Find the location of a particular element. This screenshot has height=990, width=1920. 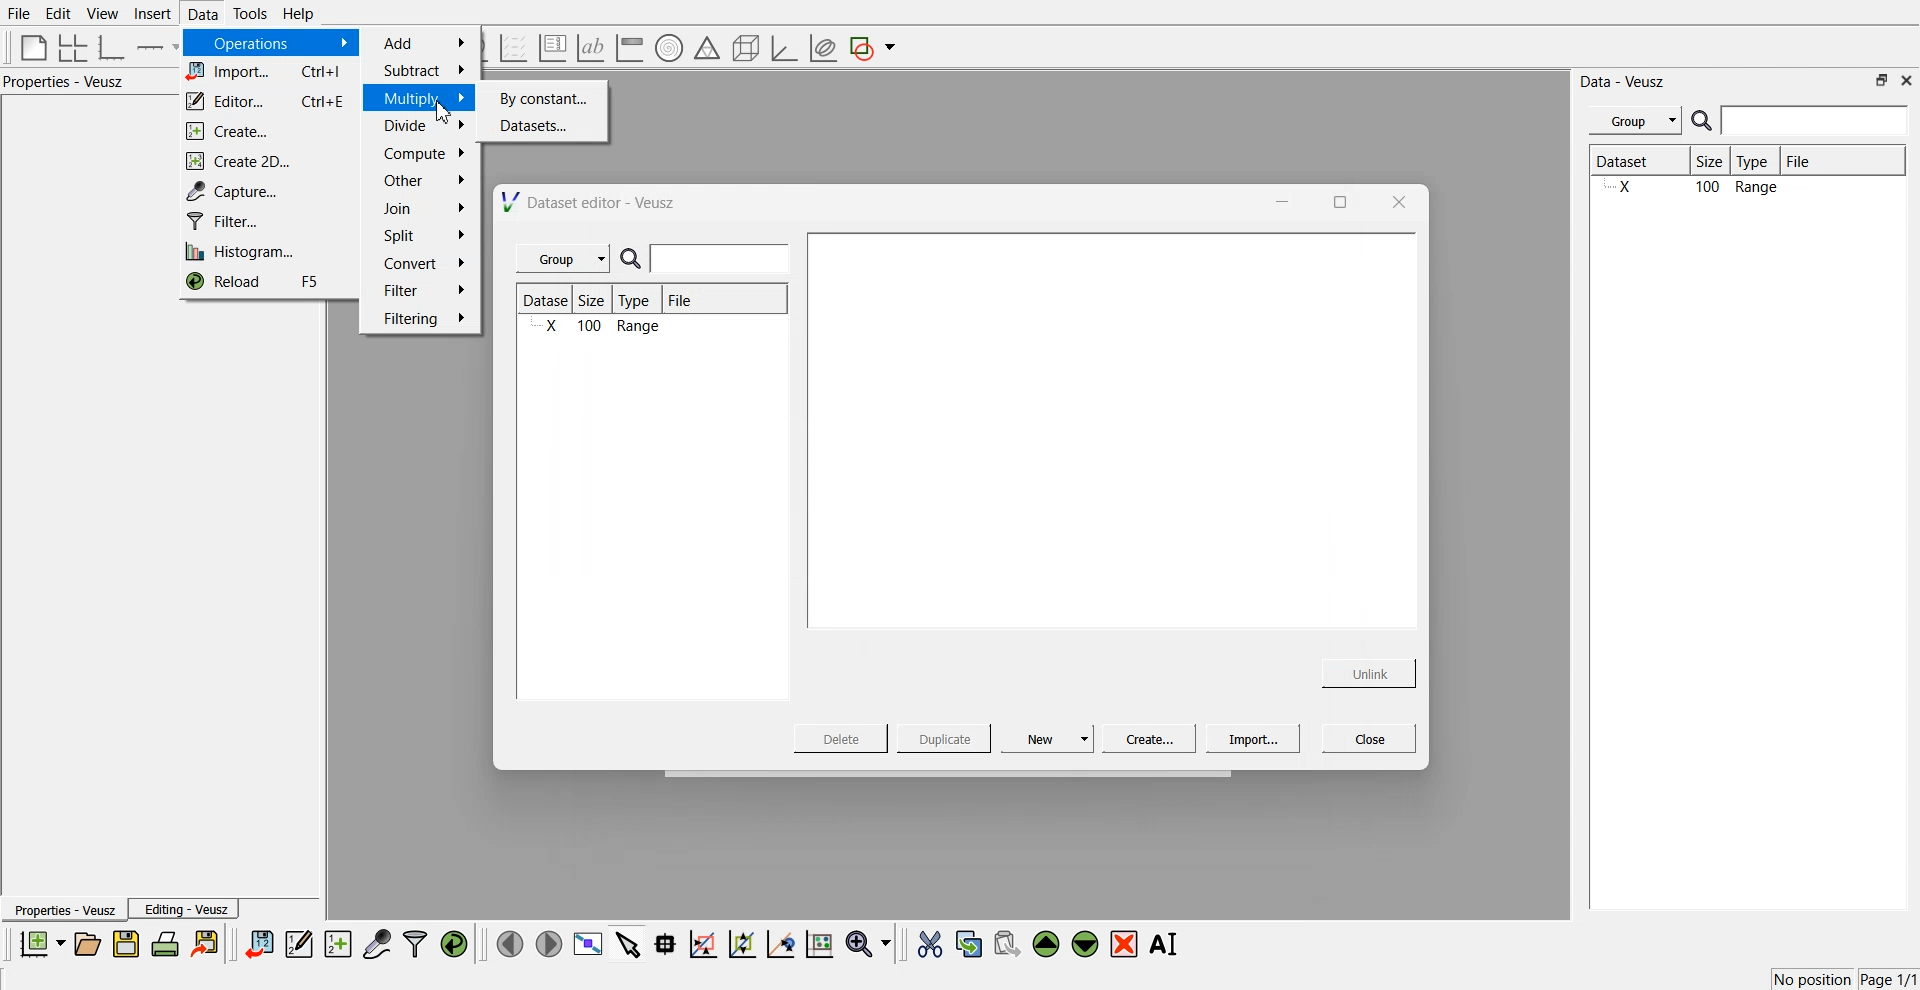

paste the selected widgets is located at coordinates (1005, 943).